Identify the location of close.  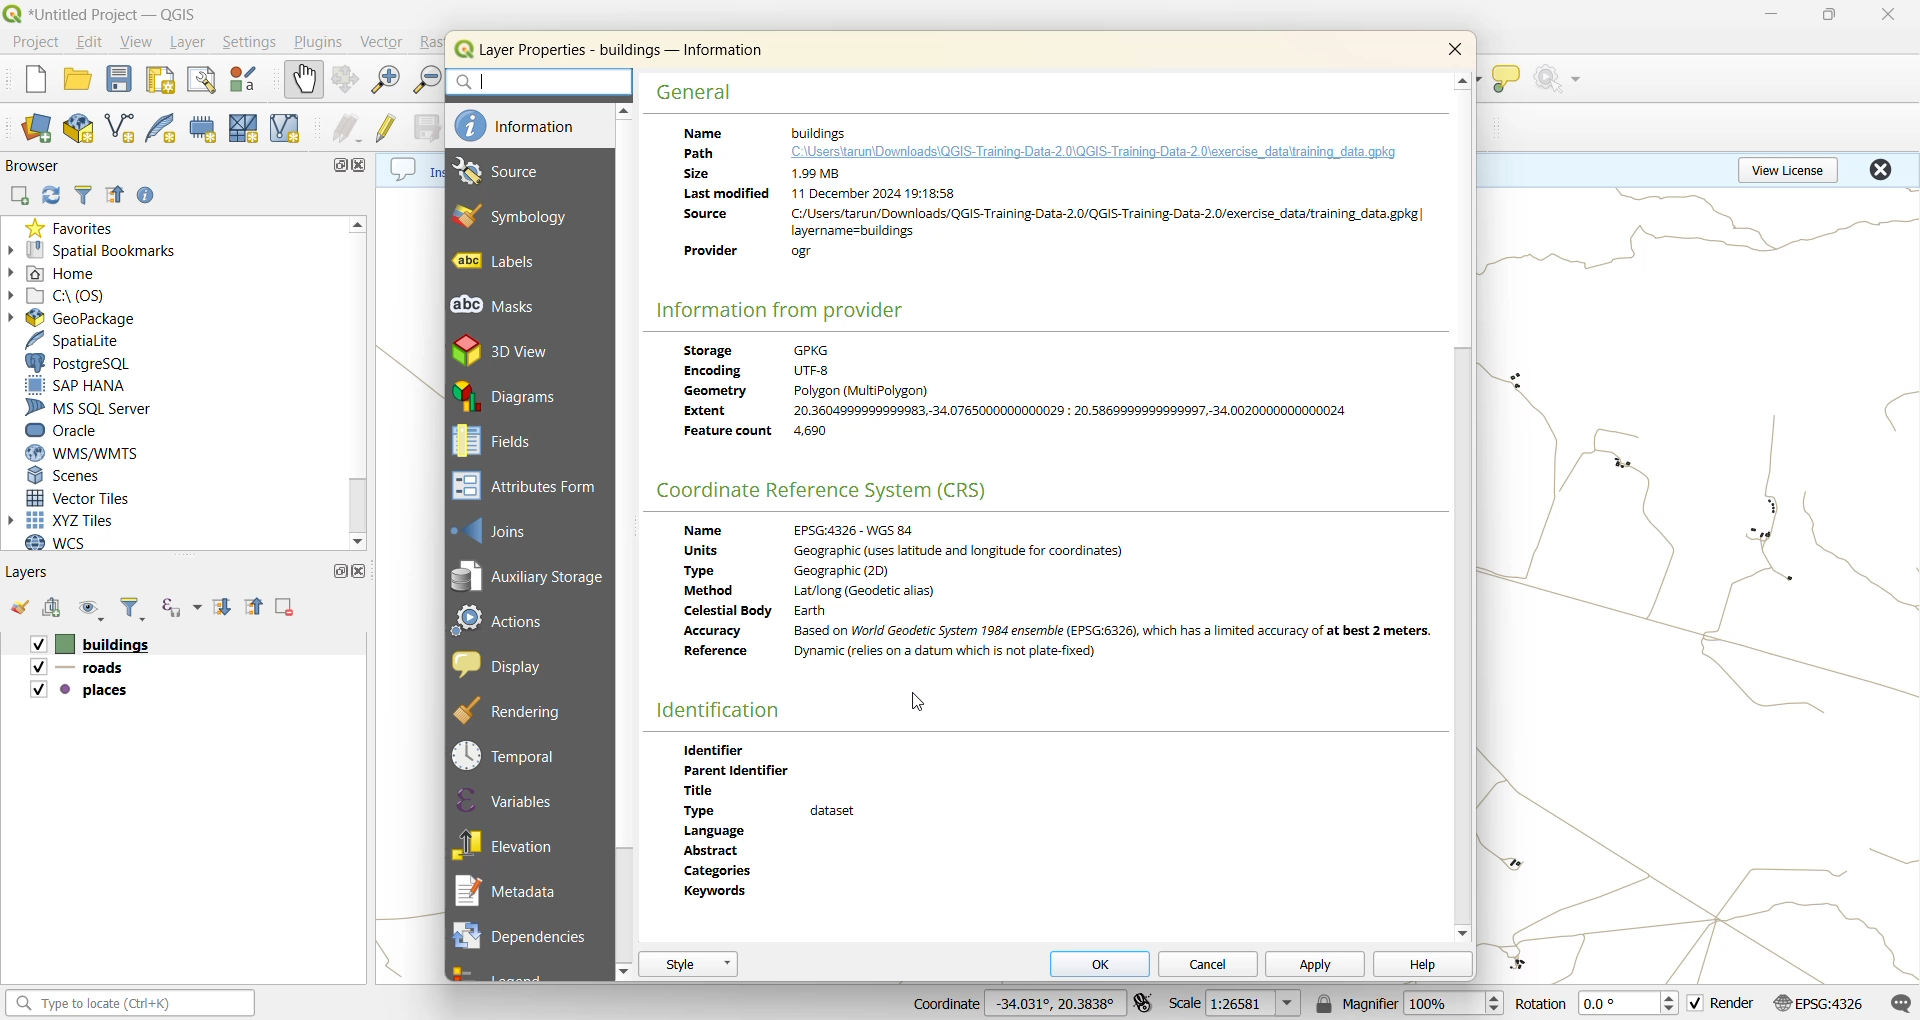
(1884, 168).